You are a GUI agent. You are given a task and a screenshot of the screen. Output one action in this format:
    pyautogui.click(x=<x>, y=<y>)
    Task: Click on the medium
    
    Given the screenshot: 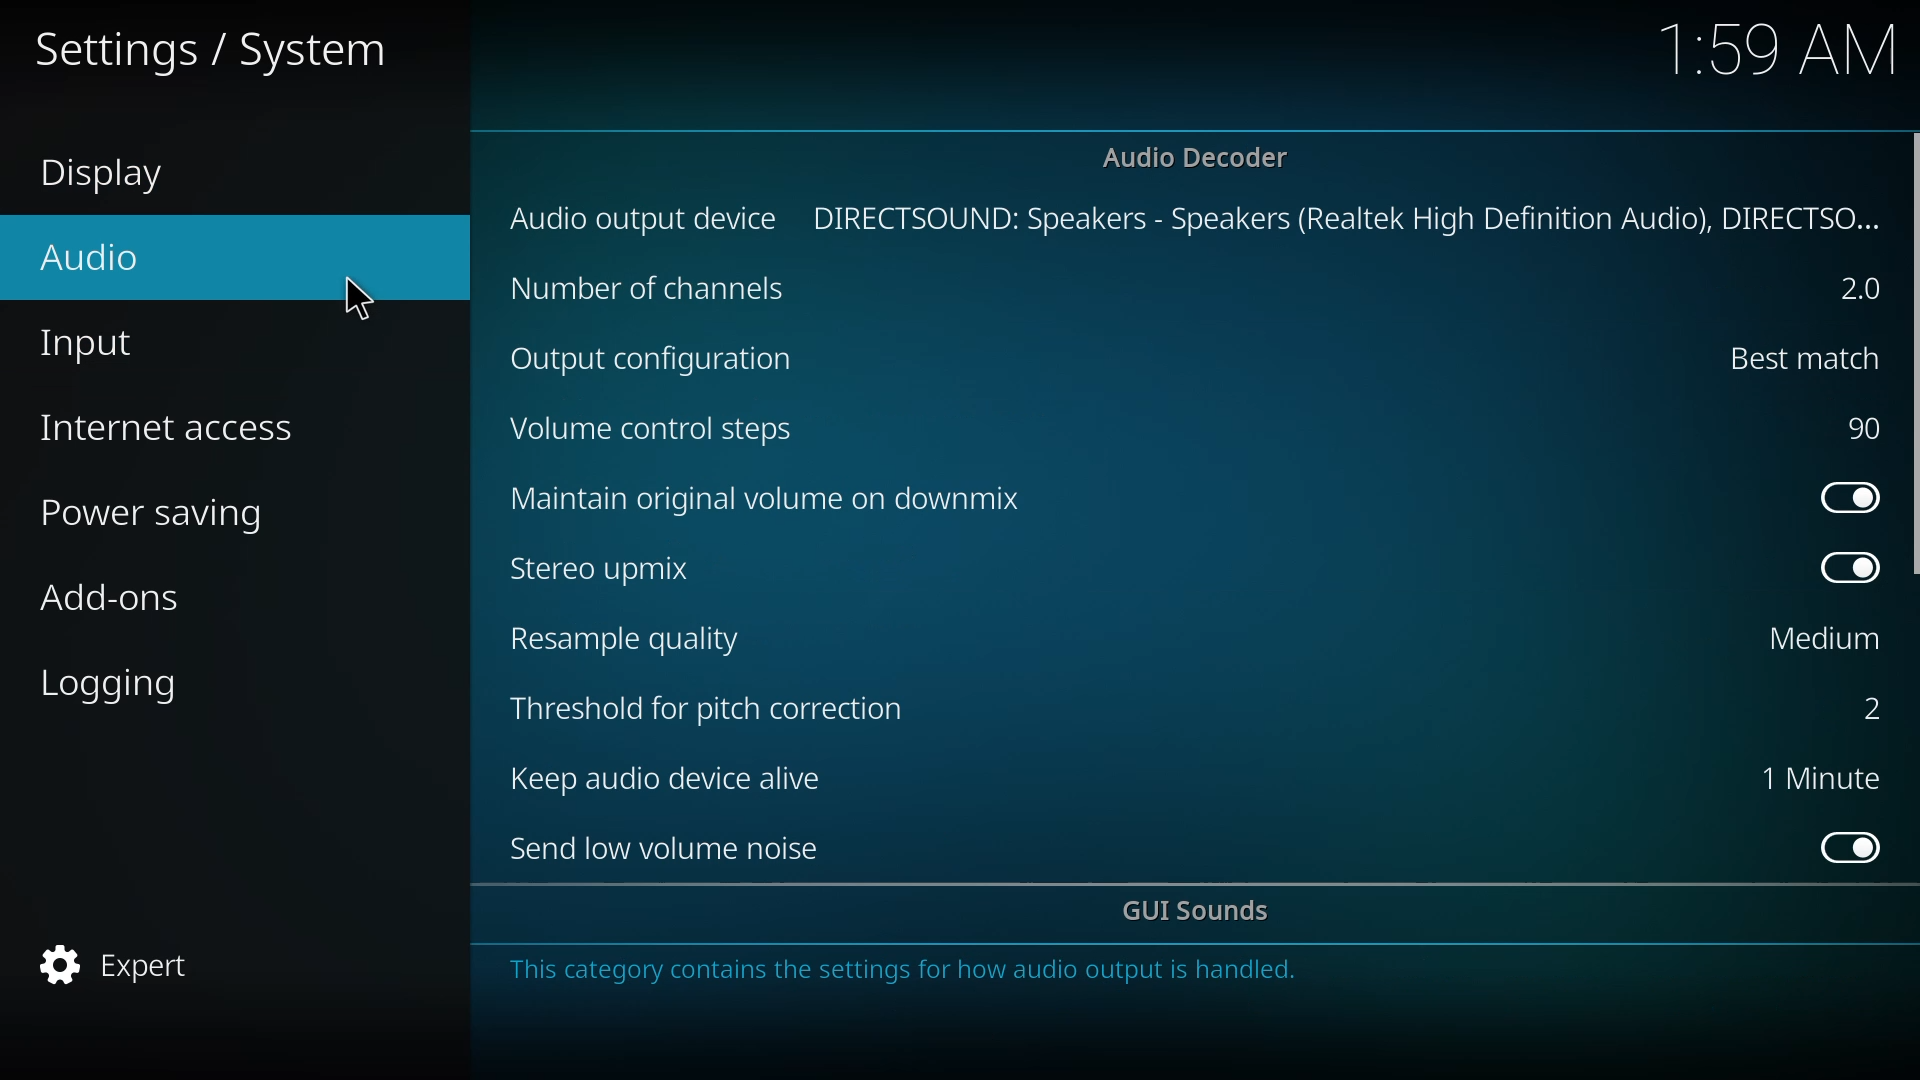 What is the action you would take?
    pyautogui.click(x=1820, y=639)
    